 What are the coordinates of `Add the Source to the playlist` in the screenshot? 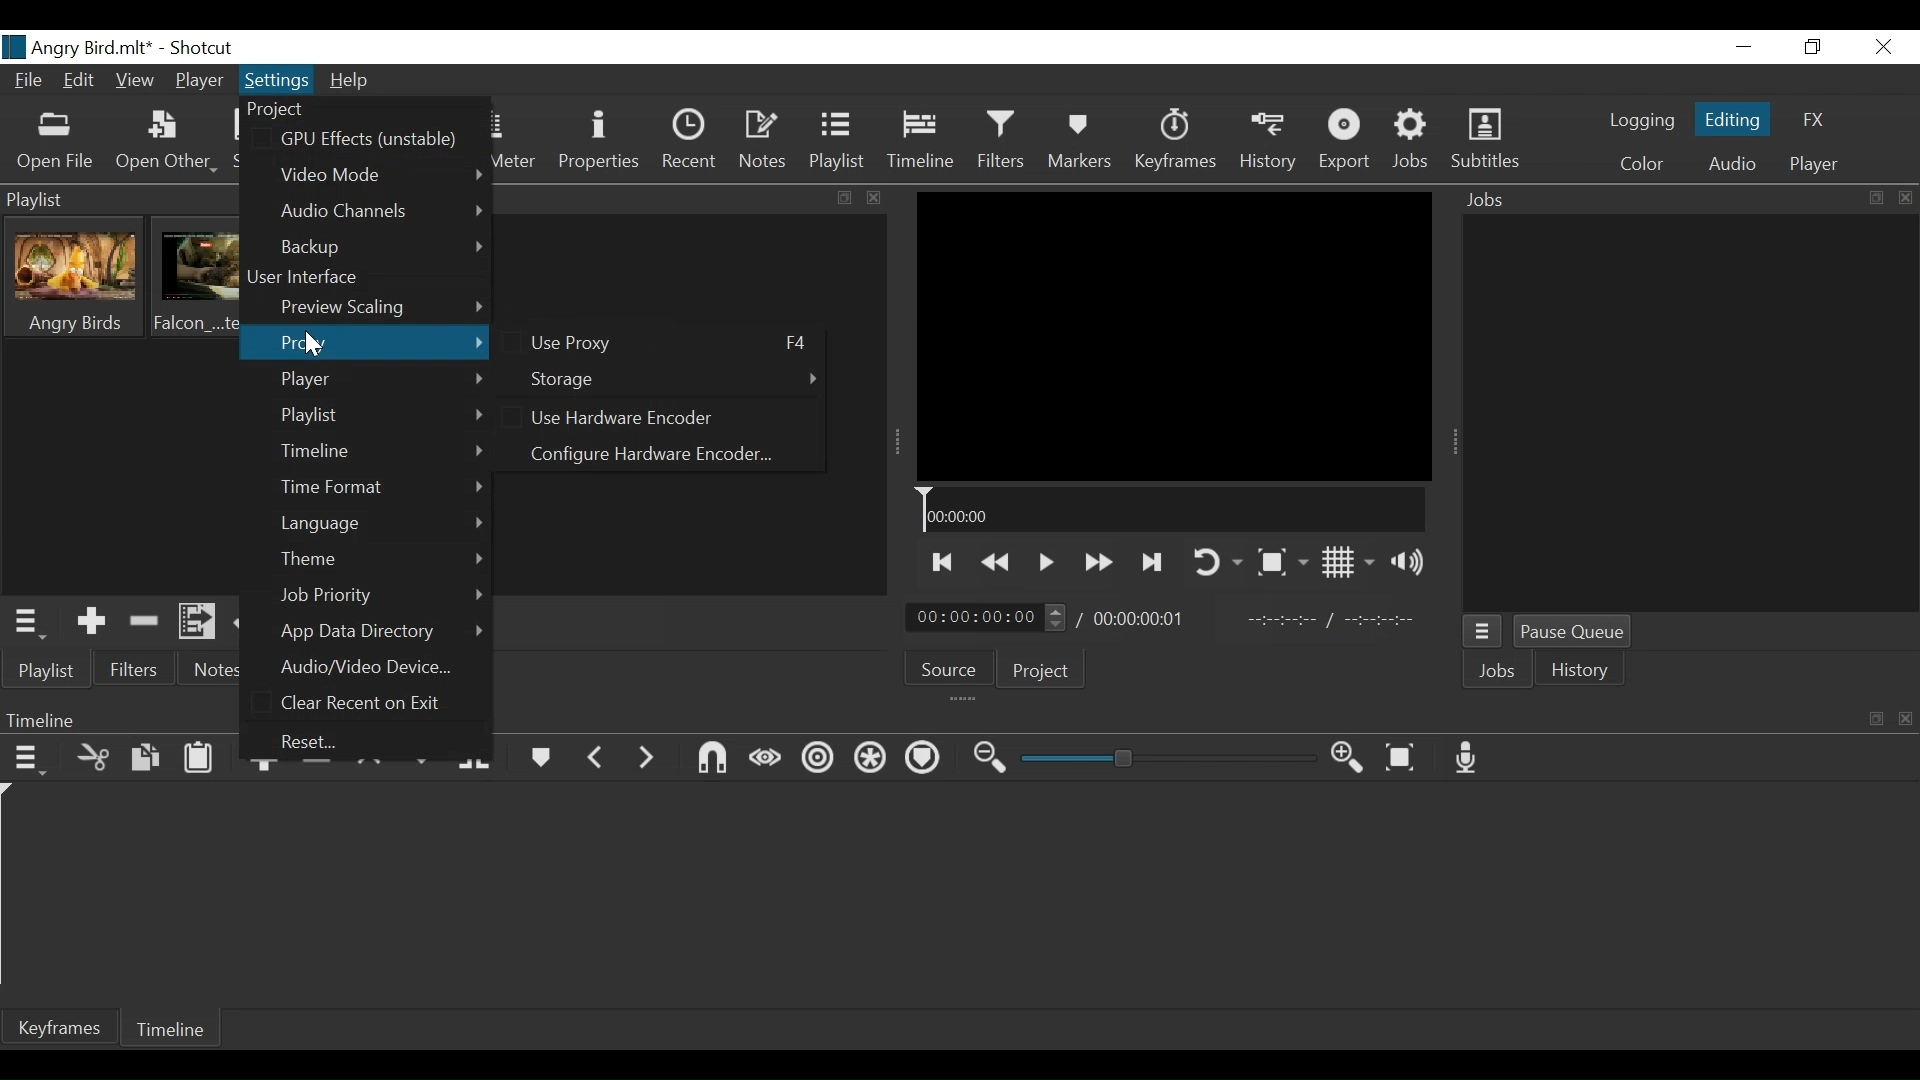 It's located at (89, 621).